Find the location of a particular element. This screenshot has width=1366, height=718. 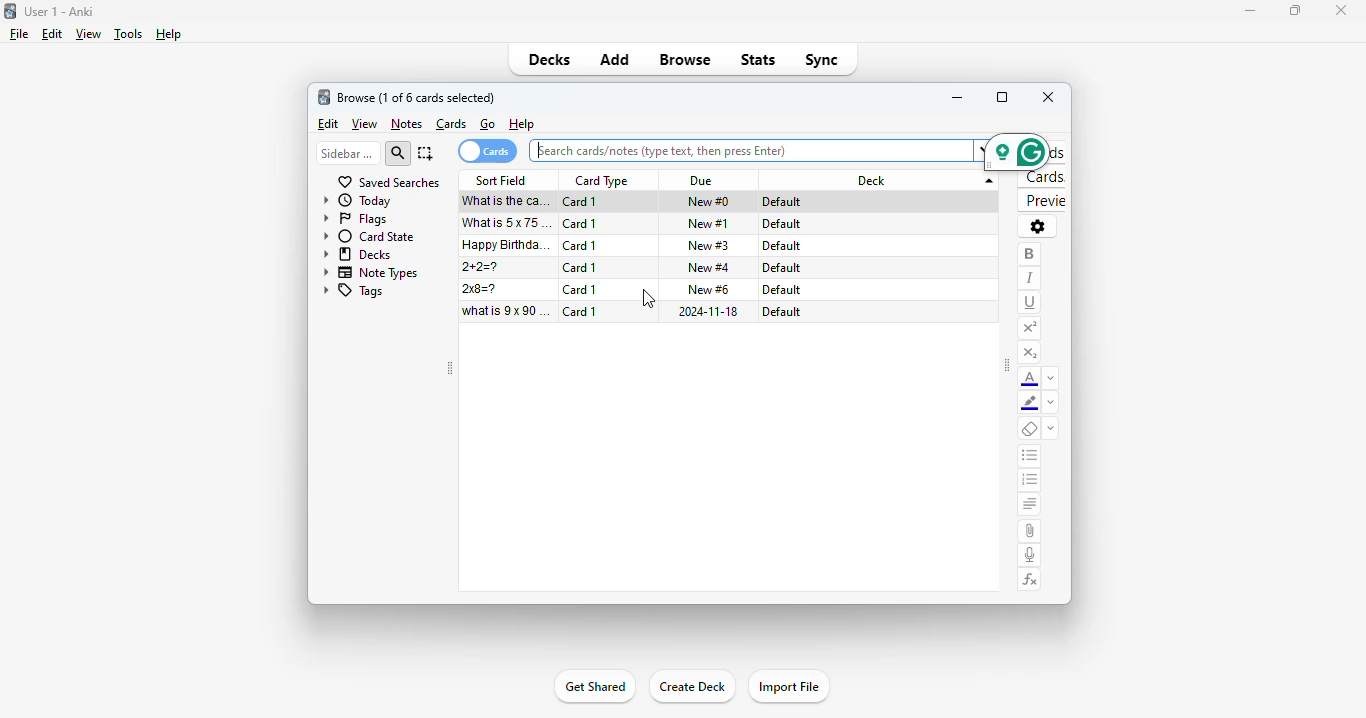

bold is located at coordinates (1029, 254).